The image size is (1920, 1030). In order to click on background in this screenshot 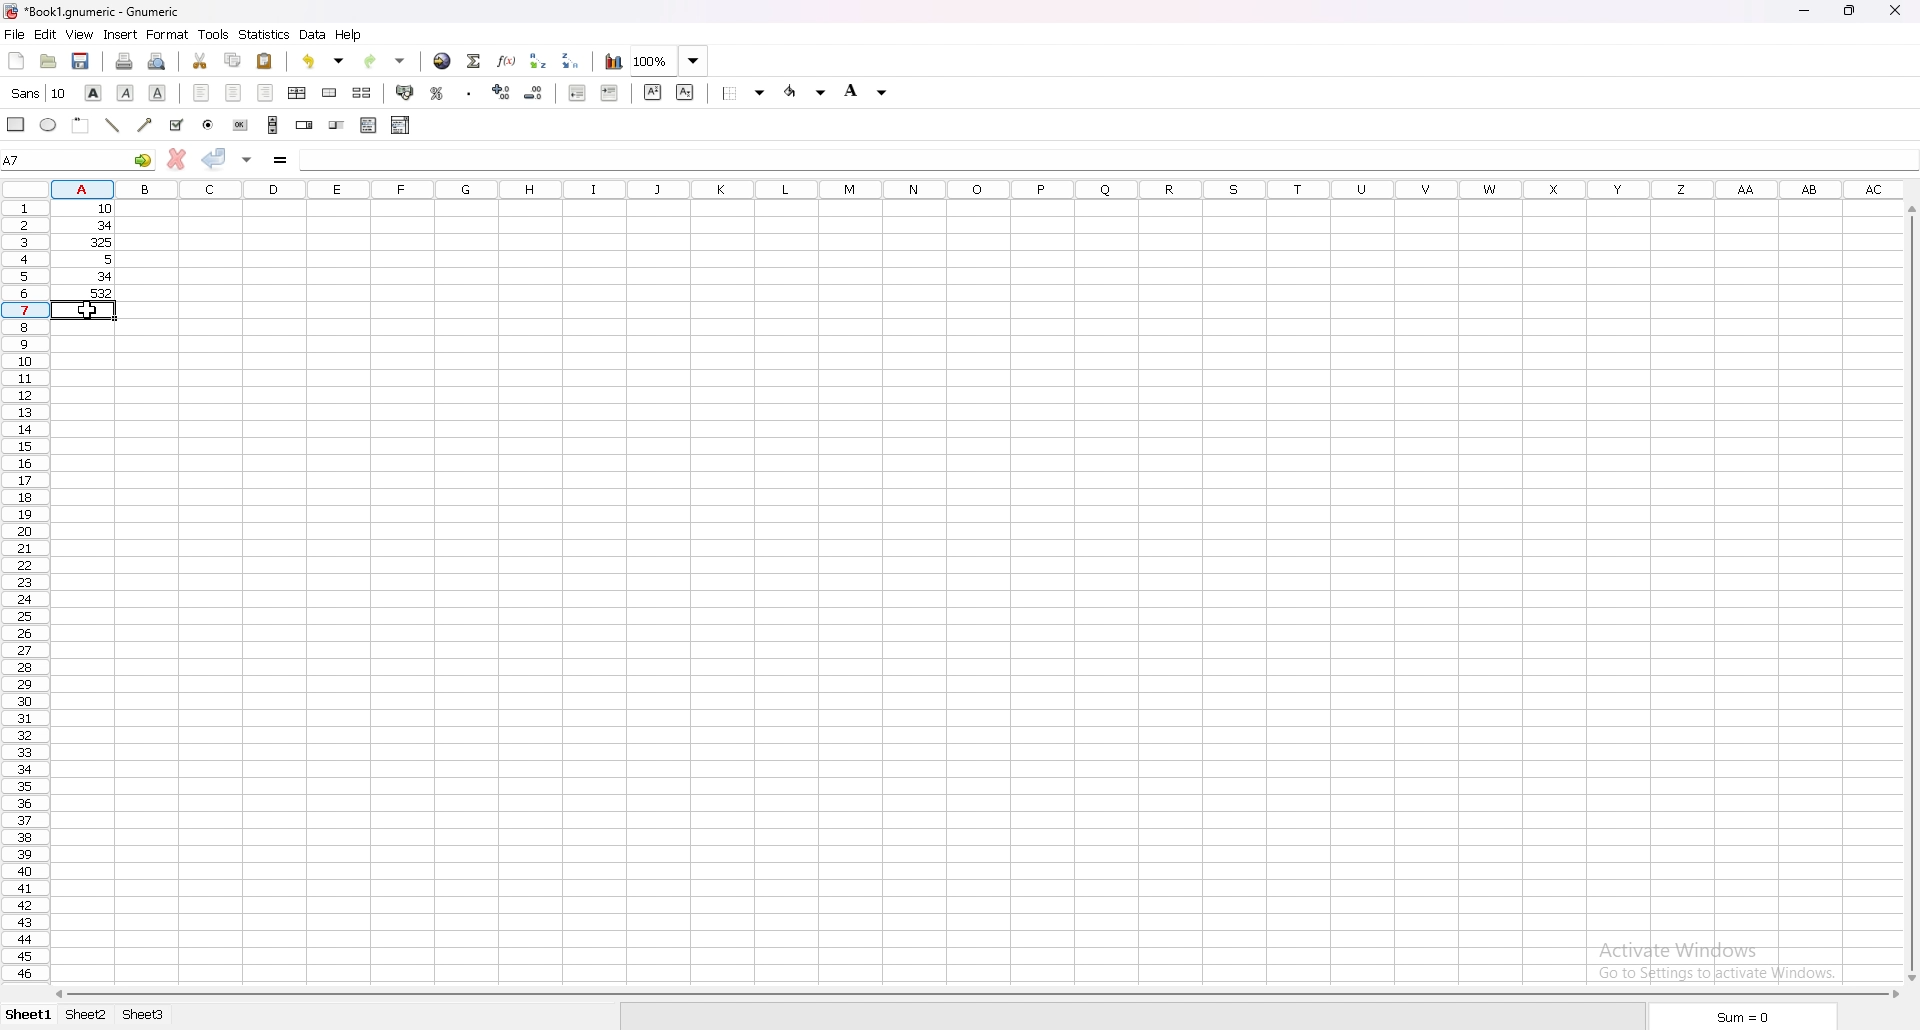, I will do `click(868, 92)`.